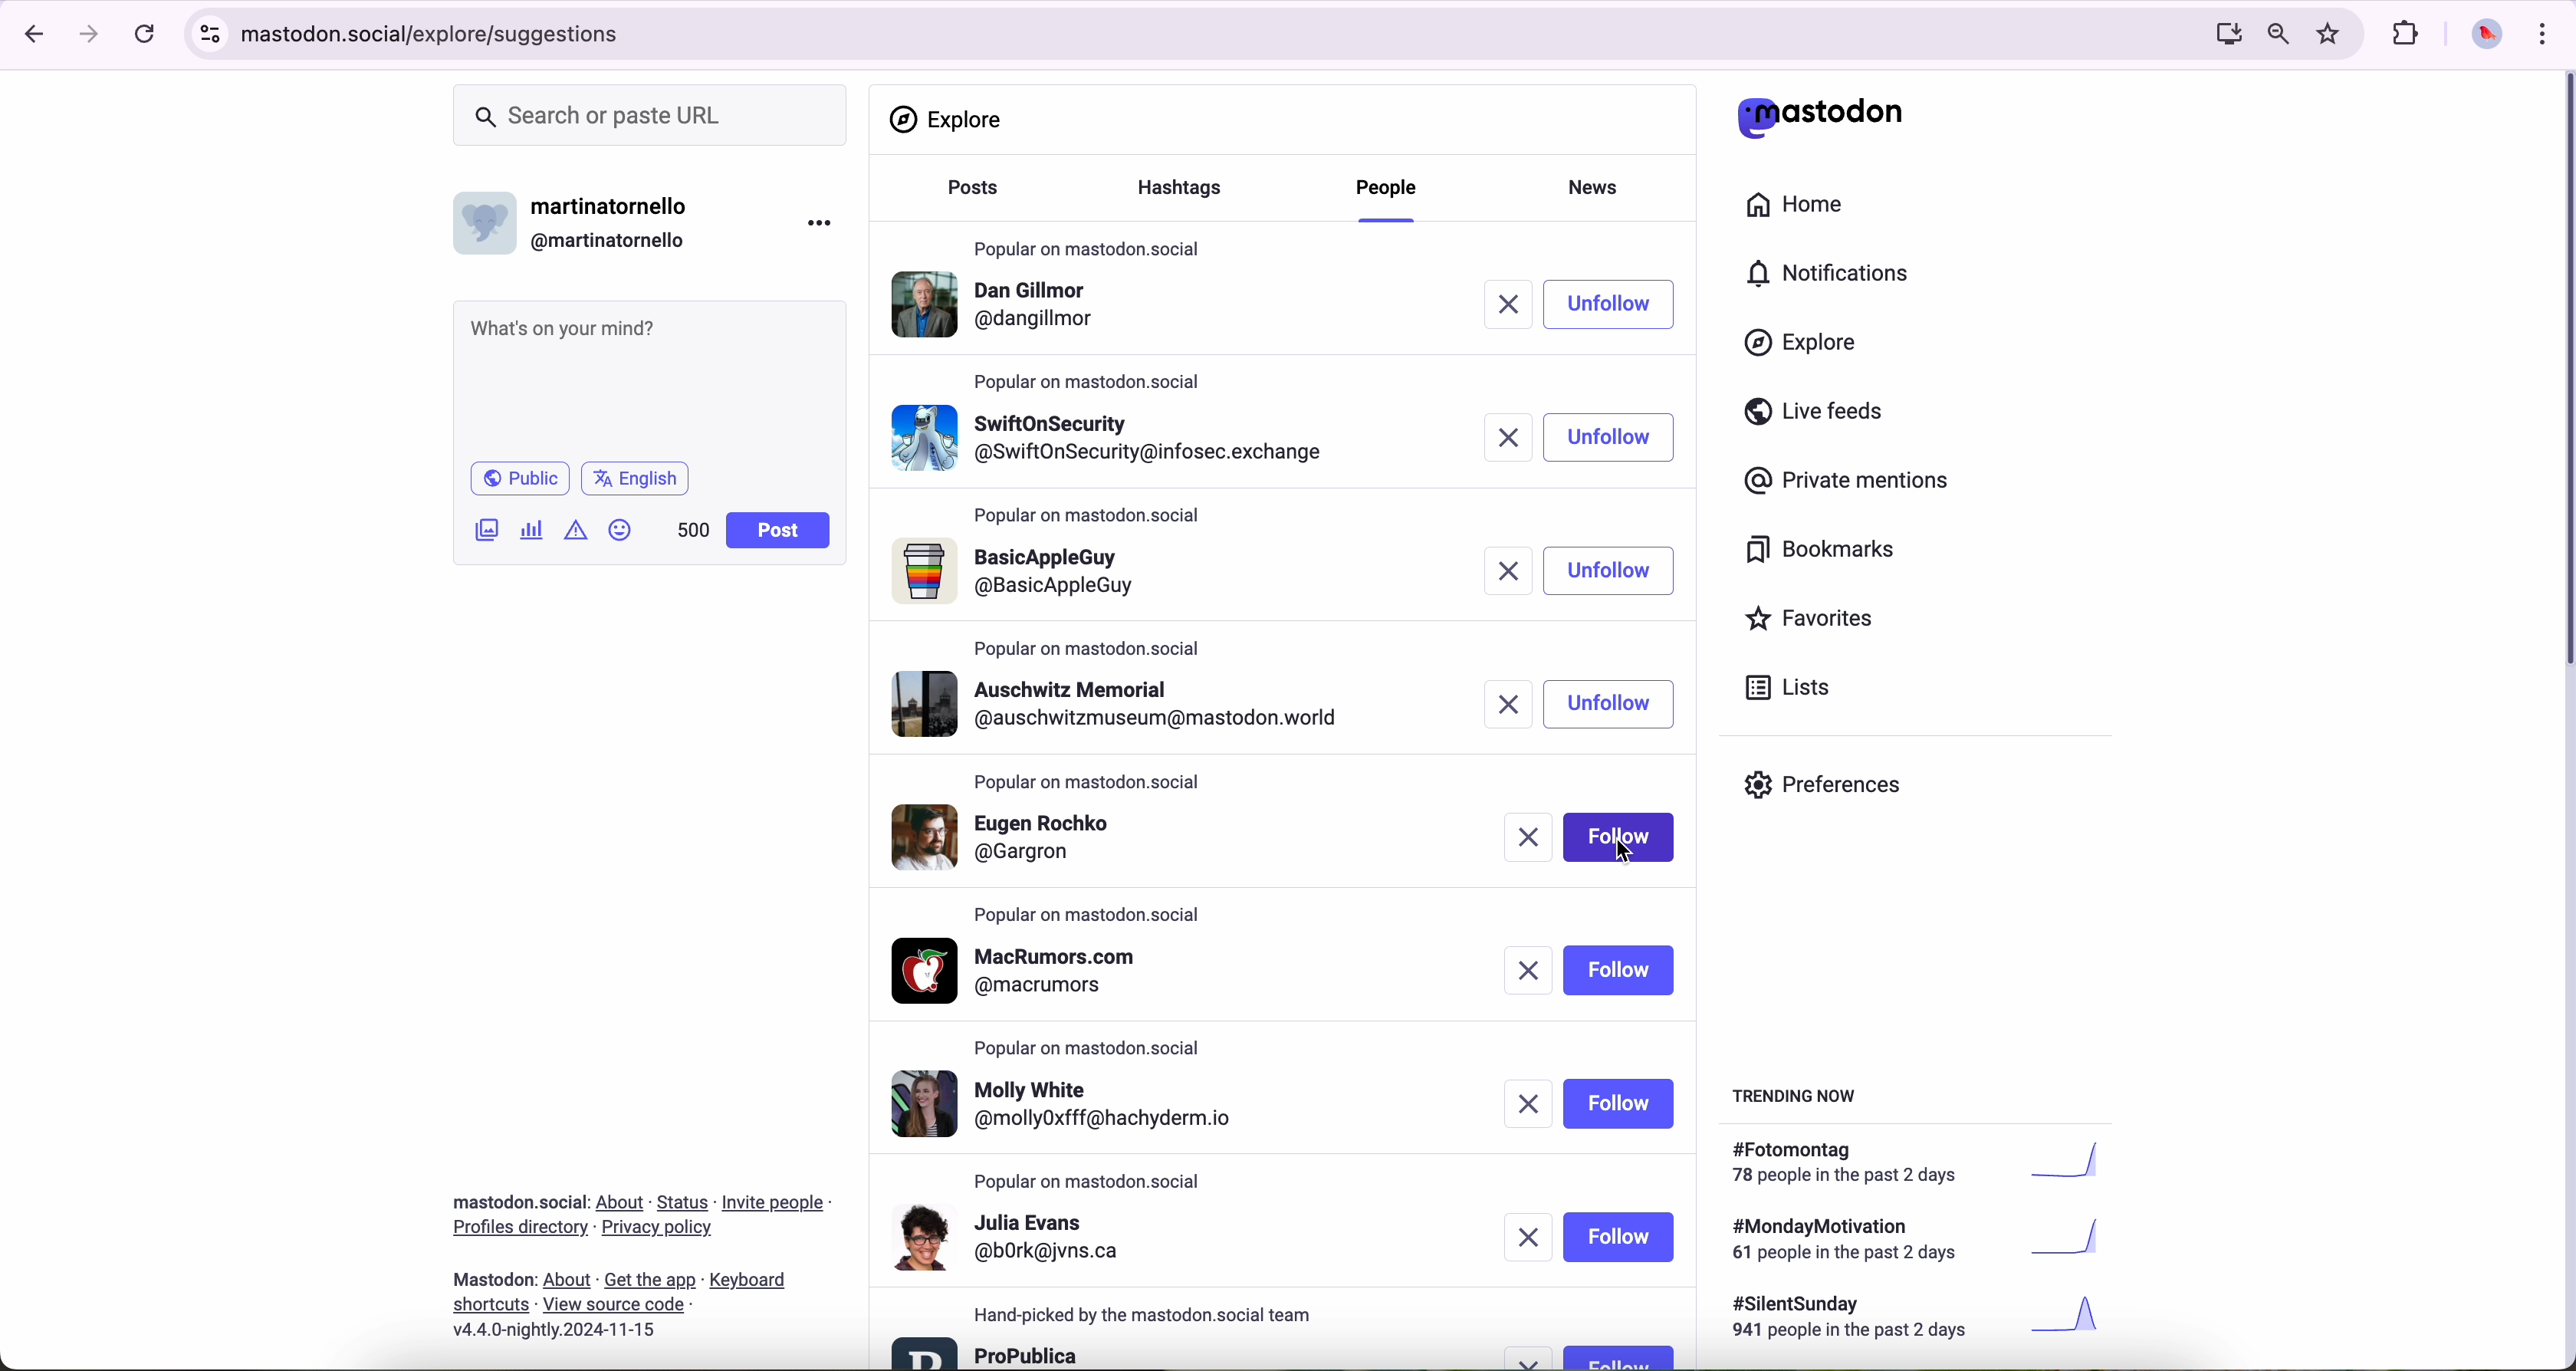  I want to click on home, so click(1806, 209).